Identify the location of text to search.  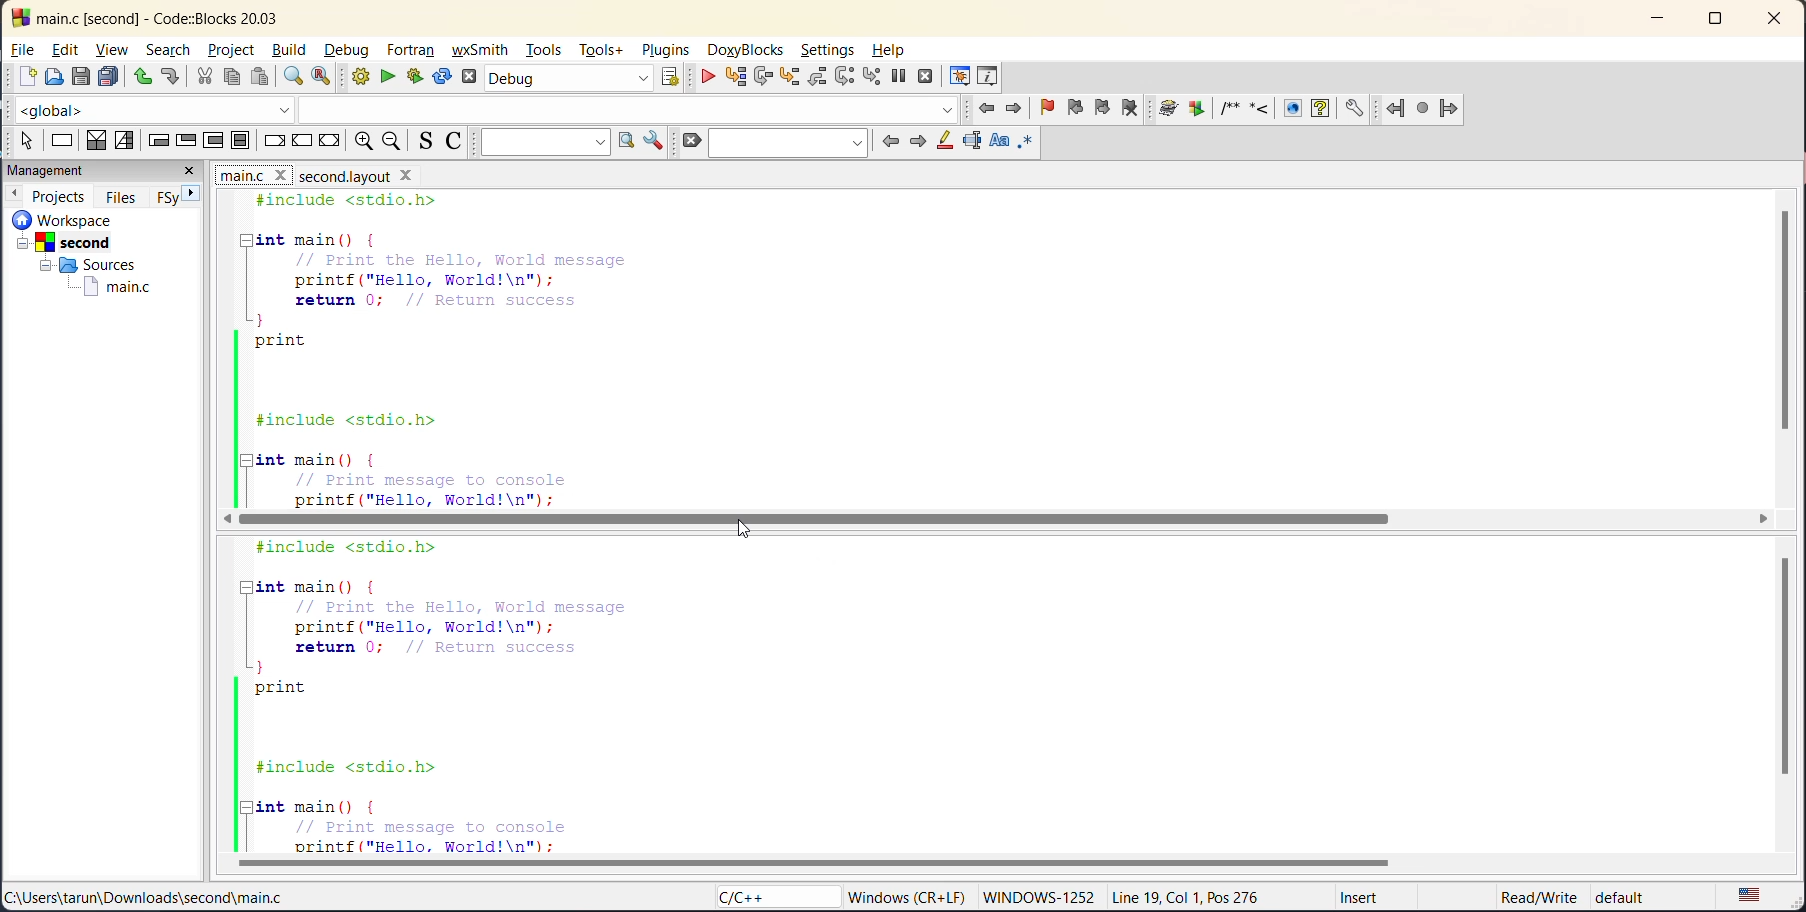
(541, 142).